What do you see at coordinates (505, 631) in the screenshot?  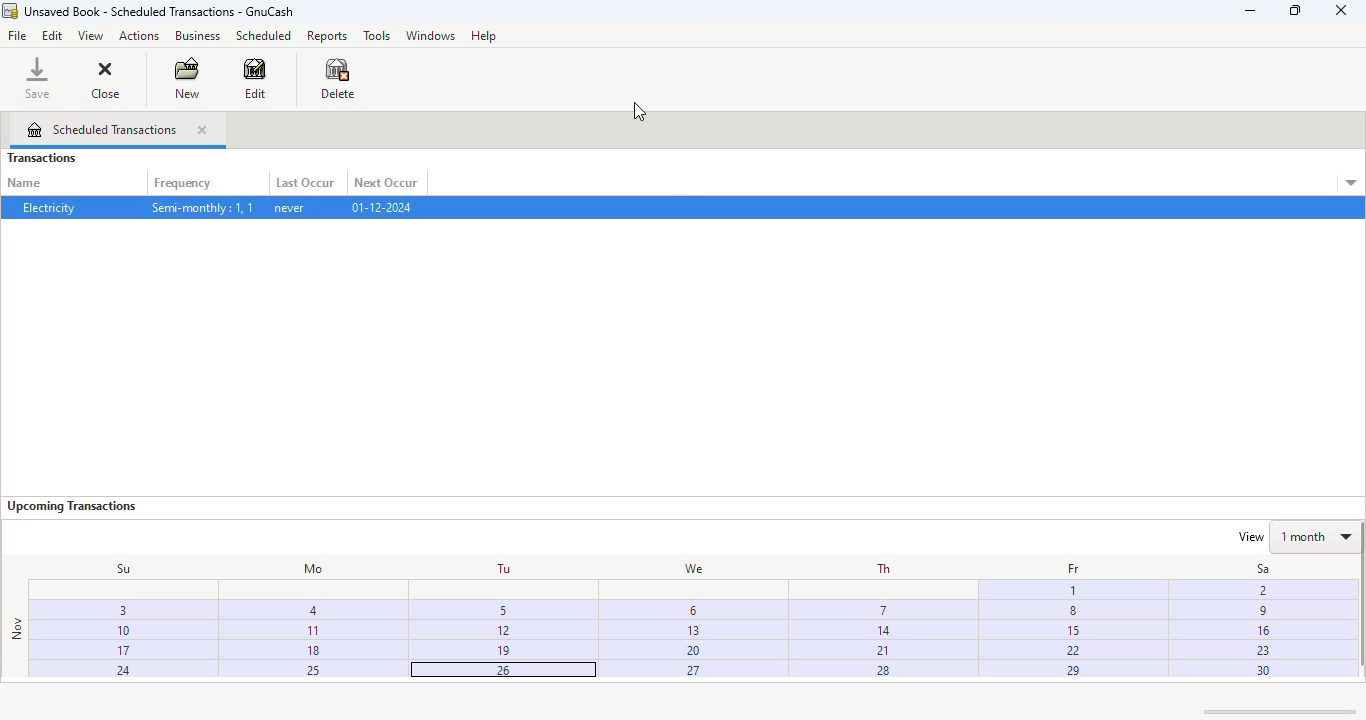 I see `12` at bounding box center [505, 631].